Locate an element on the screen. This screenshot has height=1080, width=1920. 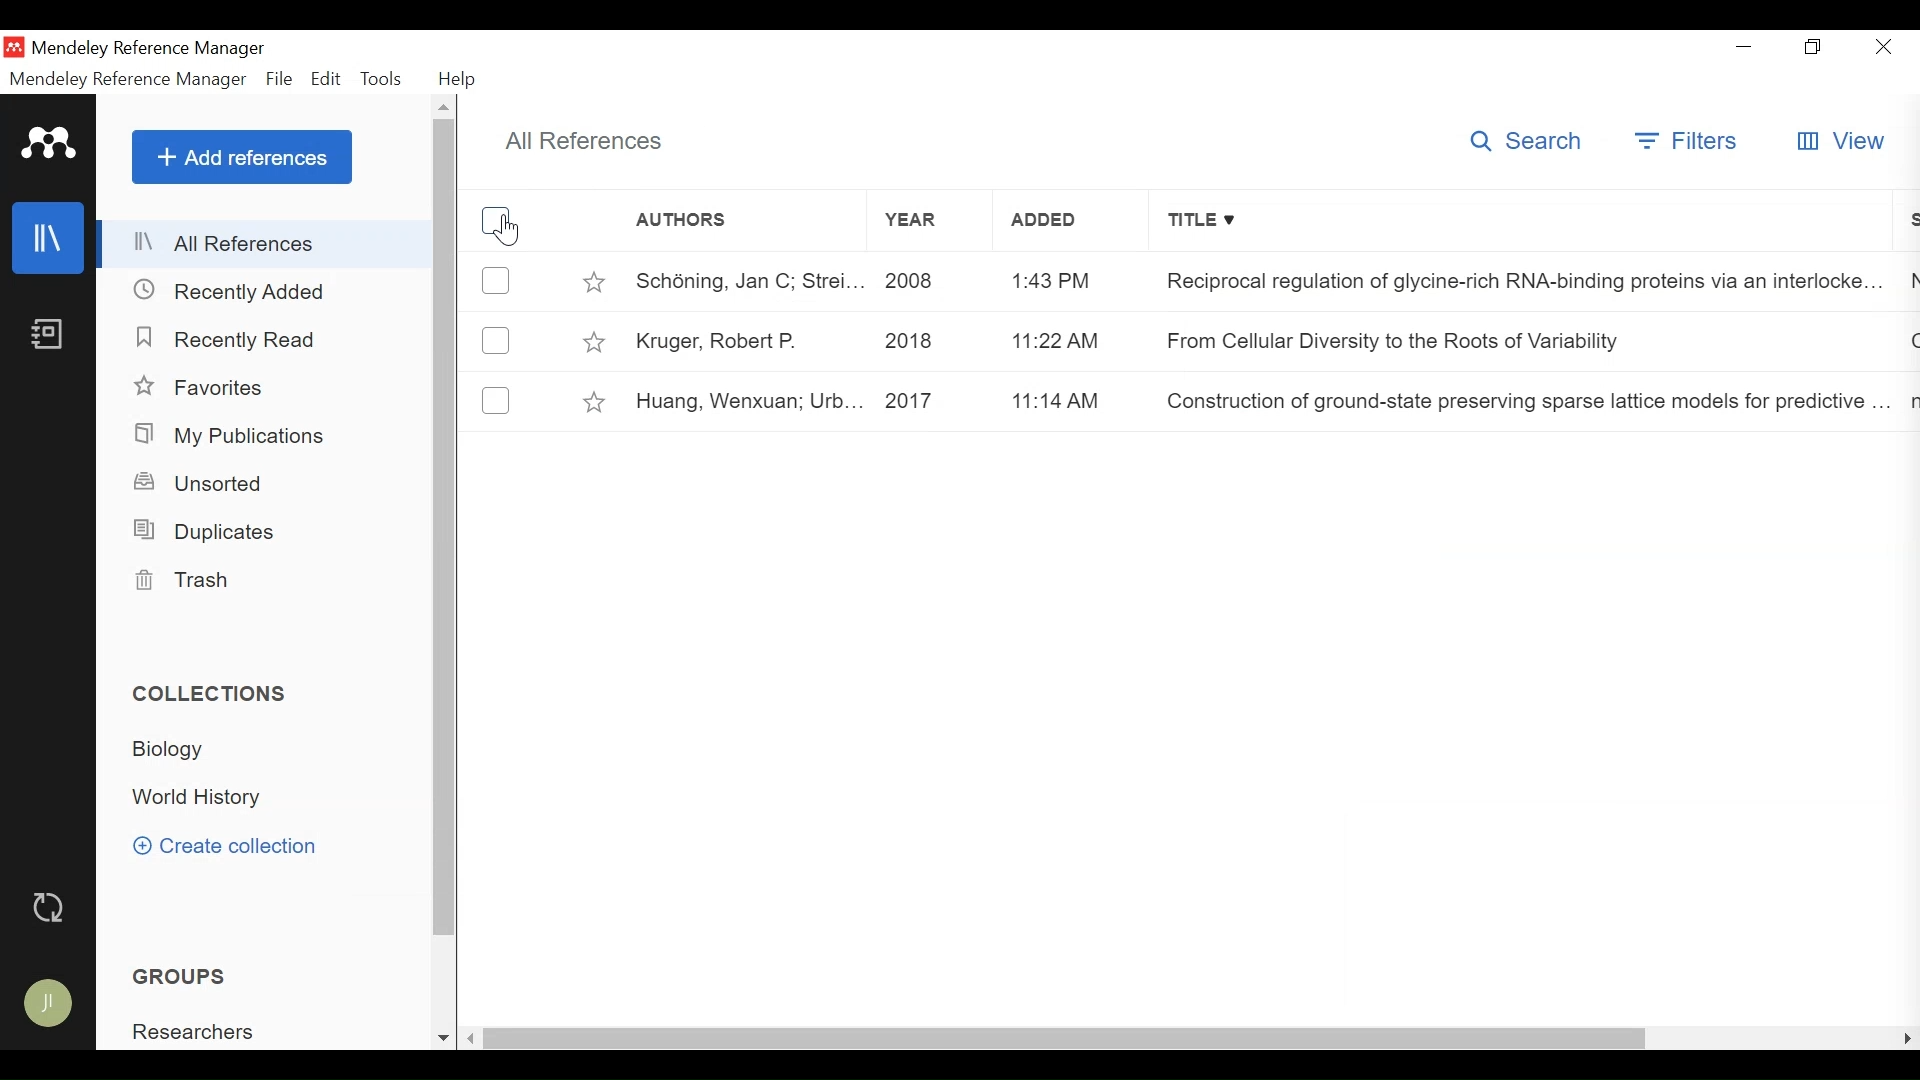
Trash is located at coordinates (183, 581).